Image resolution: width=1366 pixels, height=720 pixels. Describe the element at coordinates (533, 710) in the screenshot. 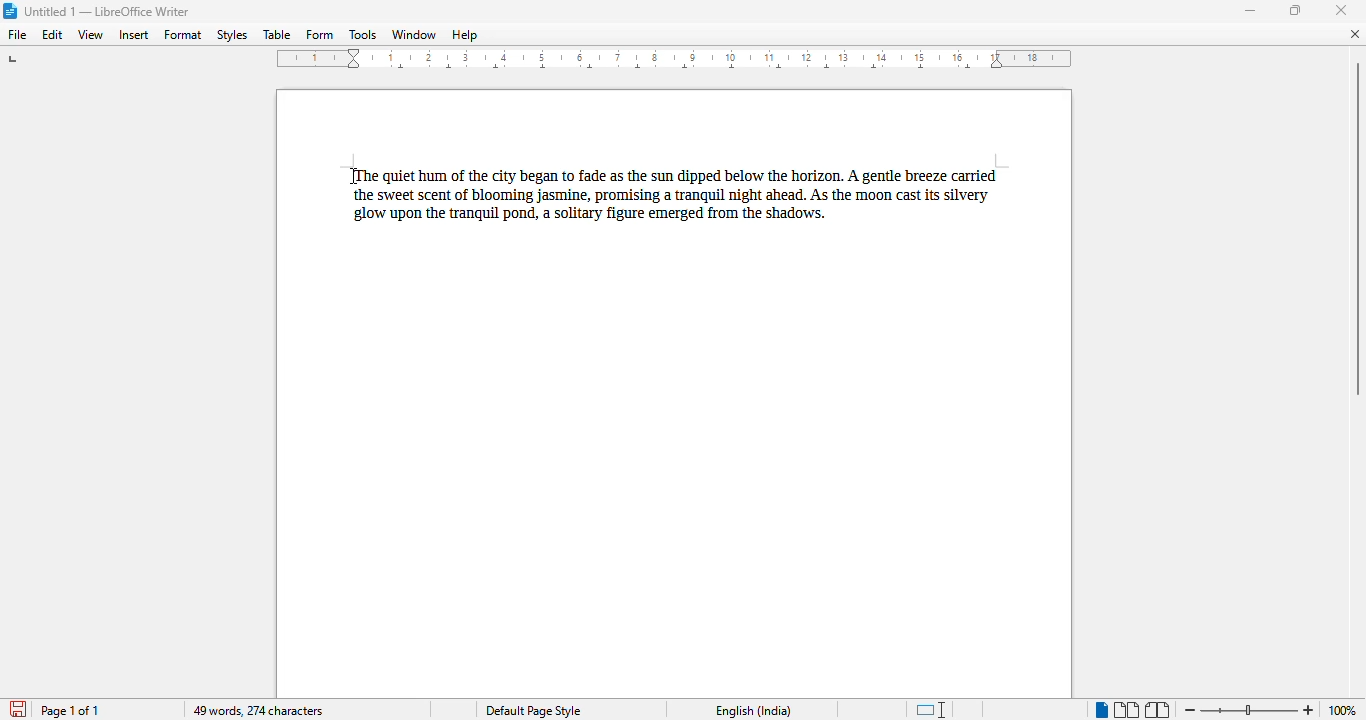

I see `page style` at that location.